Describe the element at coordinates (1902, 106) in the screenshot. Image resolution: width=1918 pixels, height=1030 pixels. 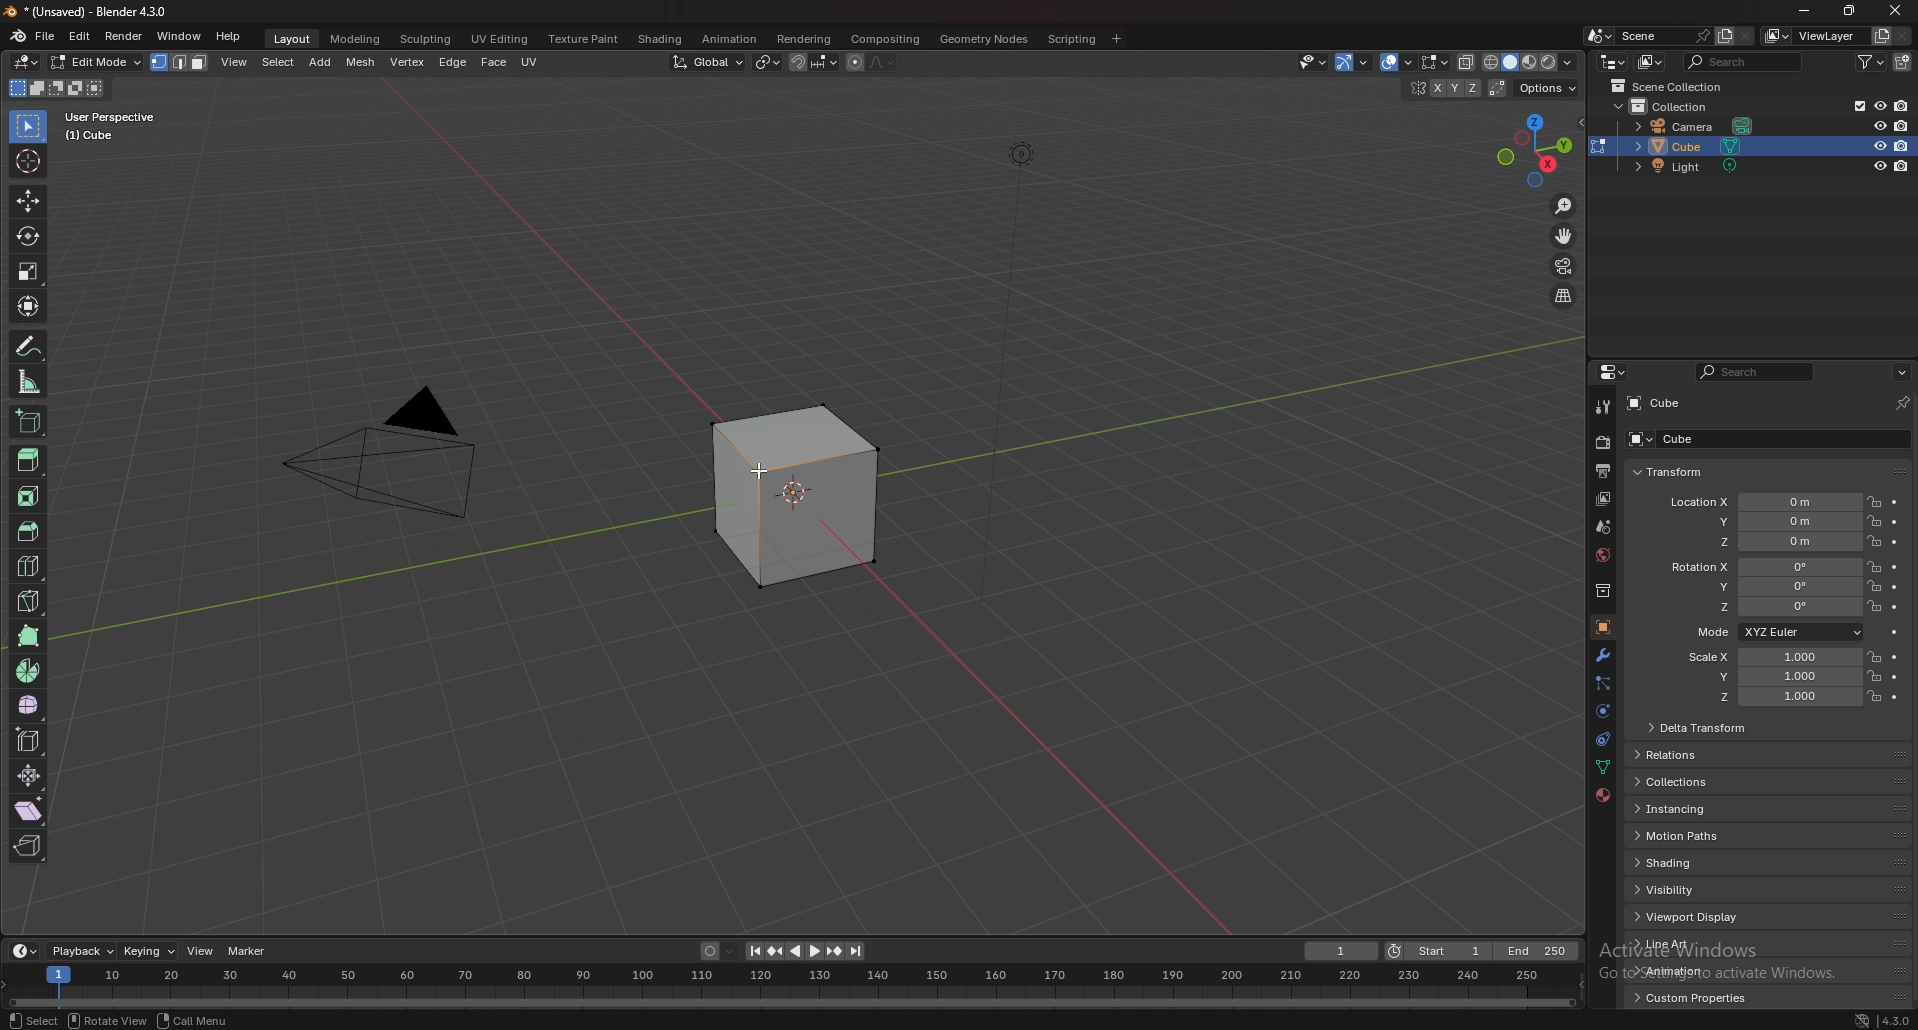
I see `disable in renders` at that location.